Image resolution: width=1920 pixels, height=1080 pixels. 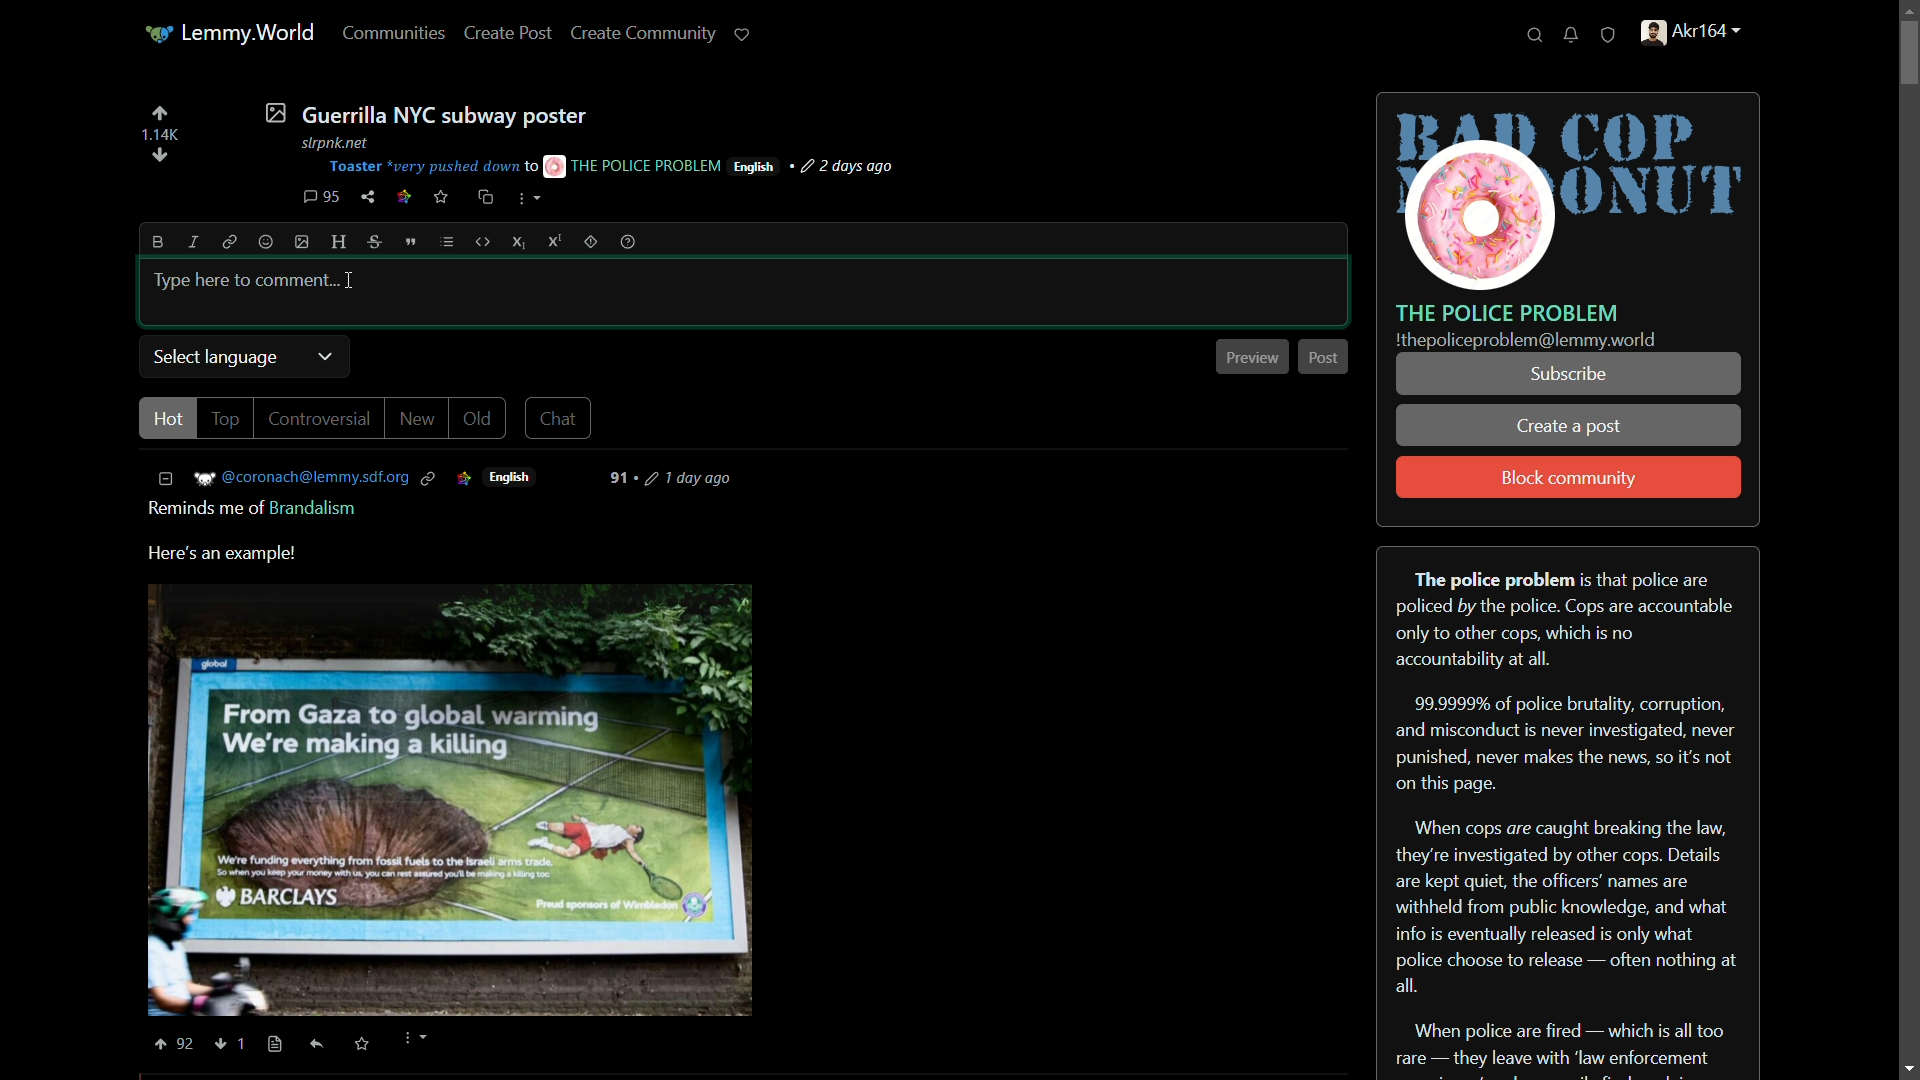 What do you see at coordinates (166, 419) in the screenshot?
I see `hot` at bounding box center [166, 419].